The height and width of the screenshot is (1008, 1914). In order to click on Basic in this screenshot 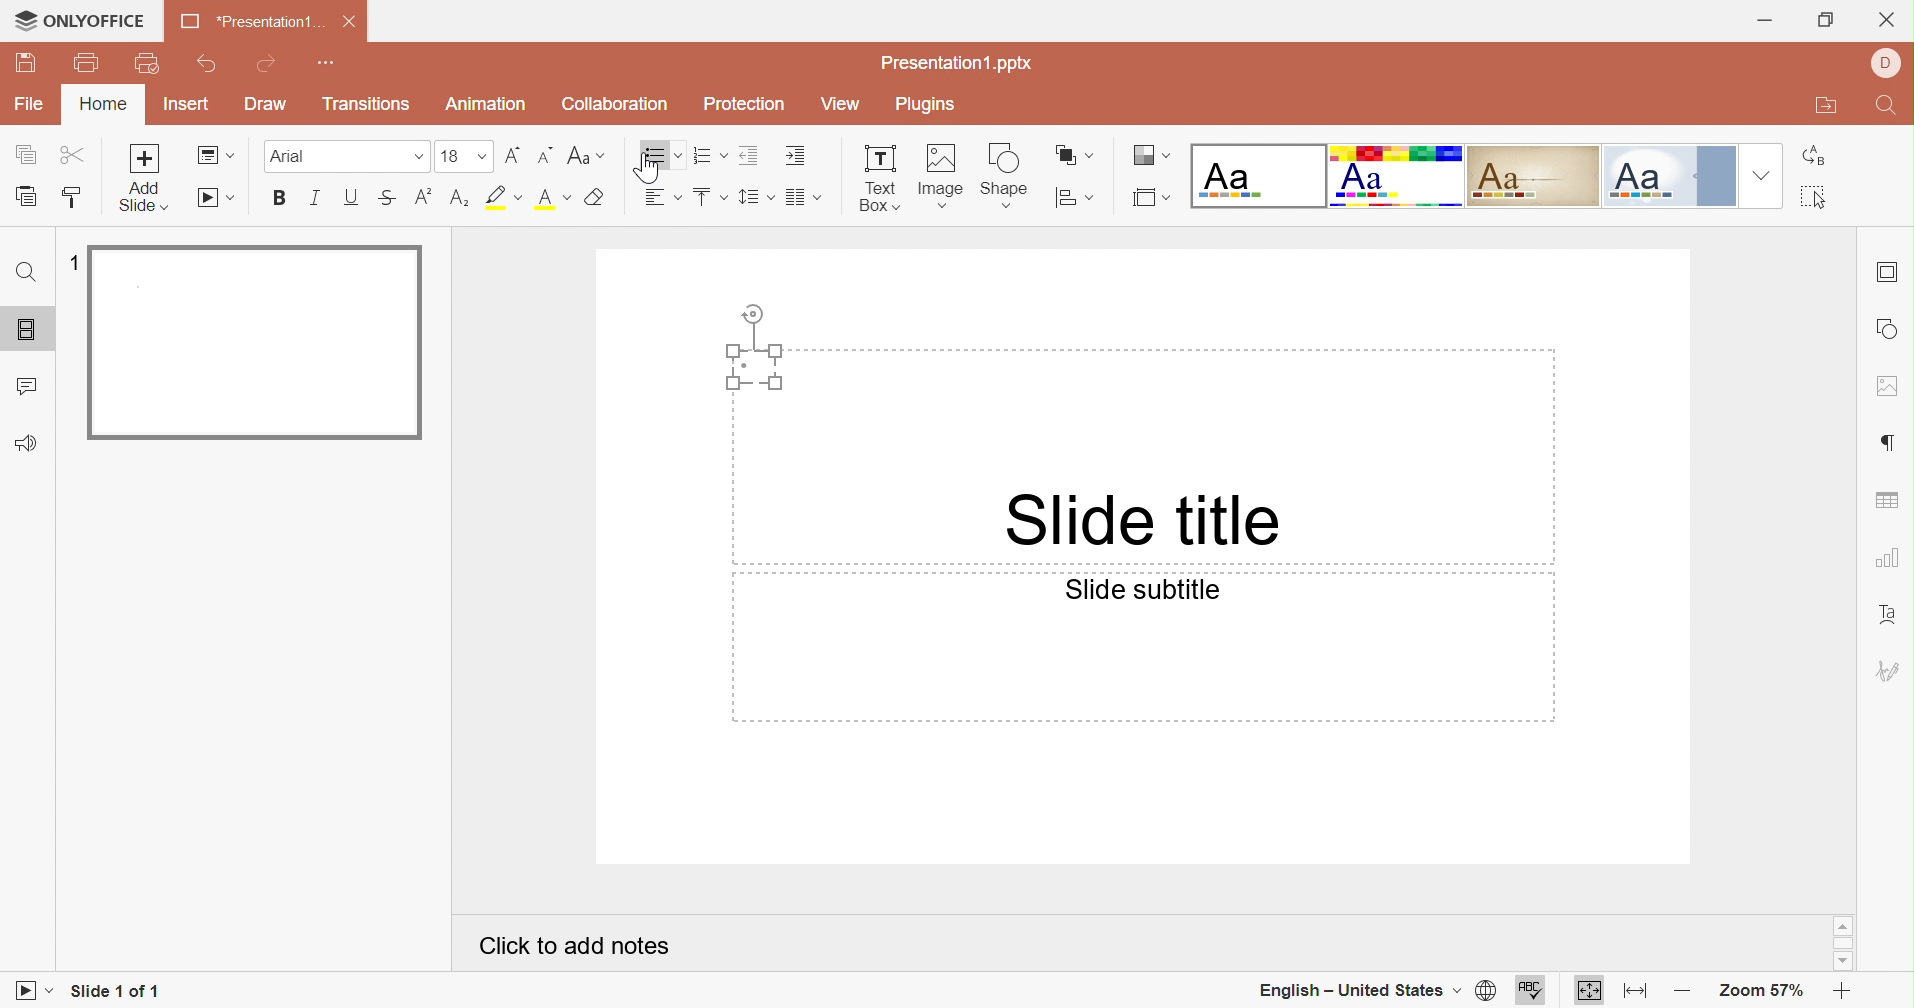, I will do `click(1400, 178)`.